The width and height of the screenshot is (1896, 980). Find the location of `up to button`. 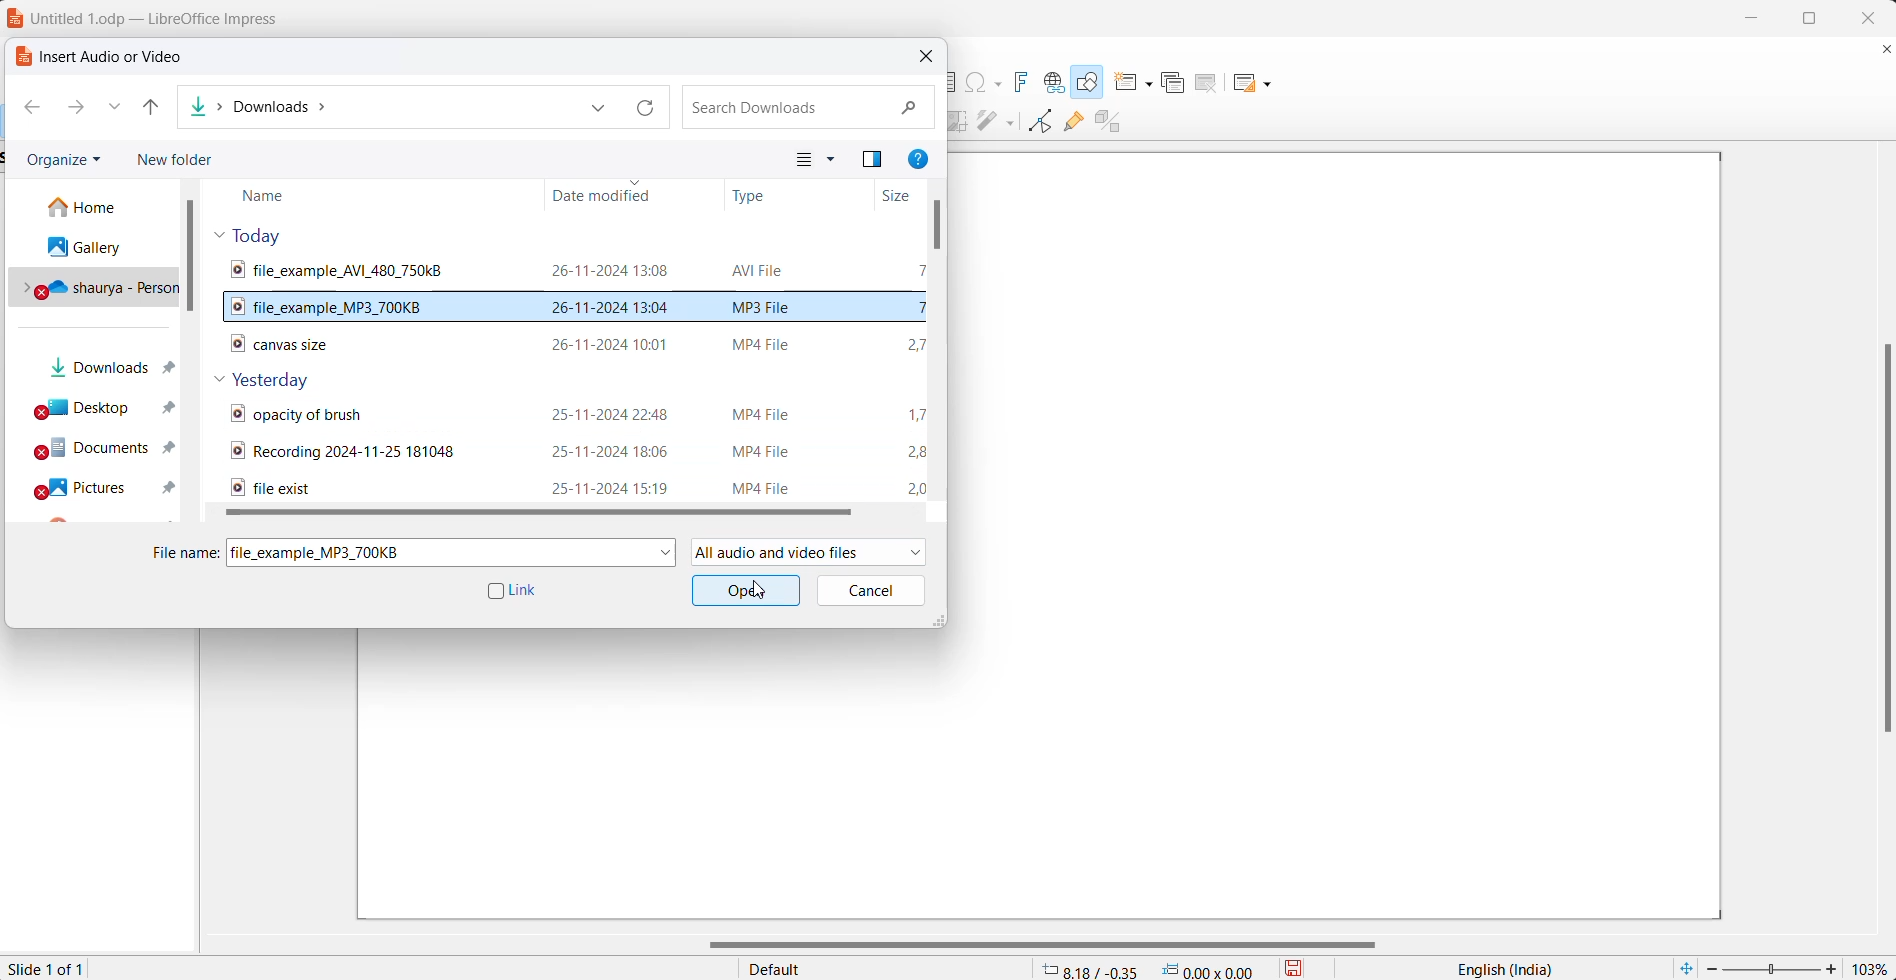

up to button is located at coordinates (154, 112).